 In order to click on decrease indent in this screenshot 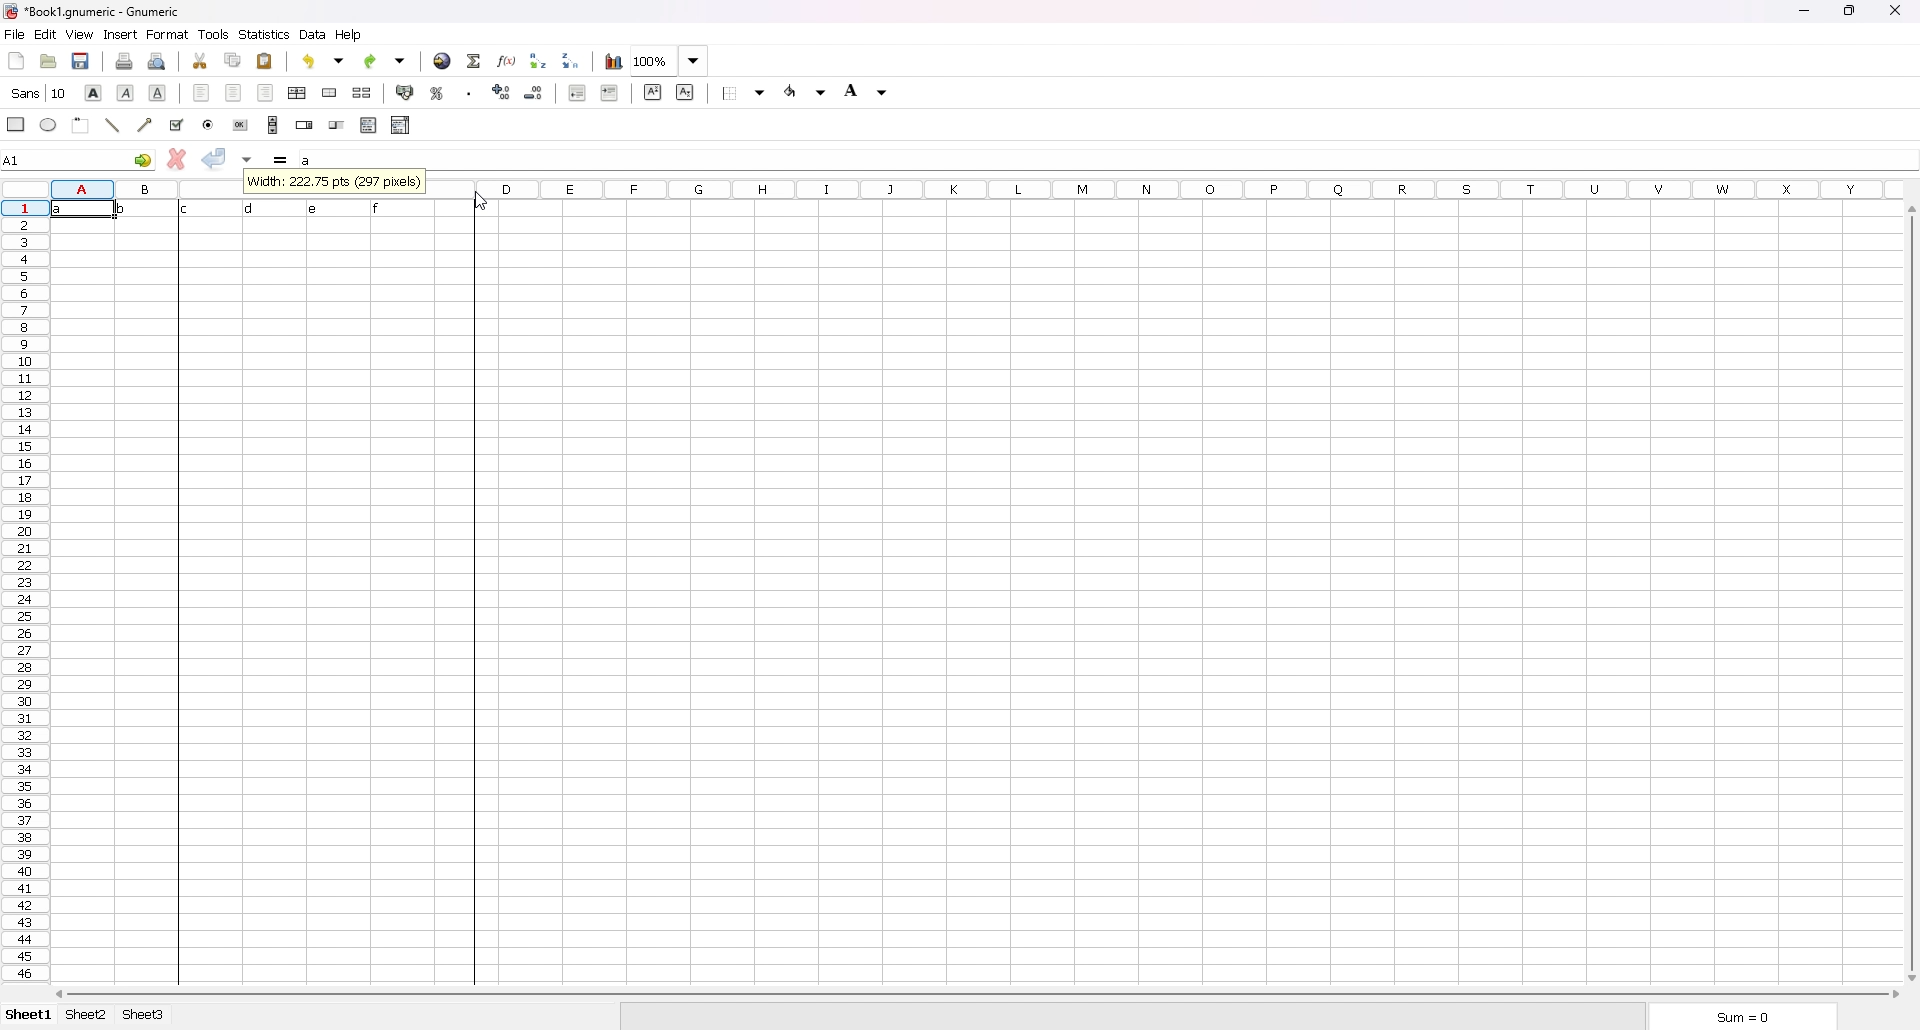, I will do `click(578, 92)`.